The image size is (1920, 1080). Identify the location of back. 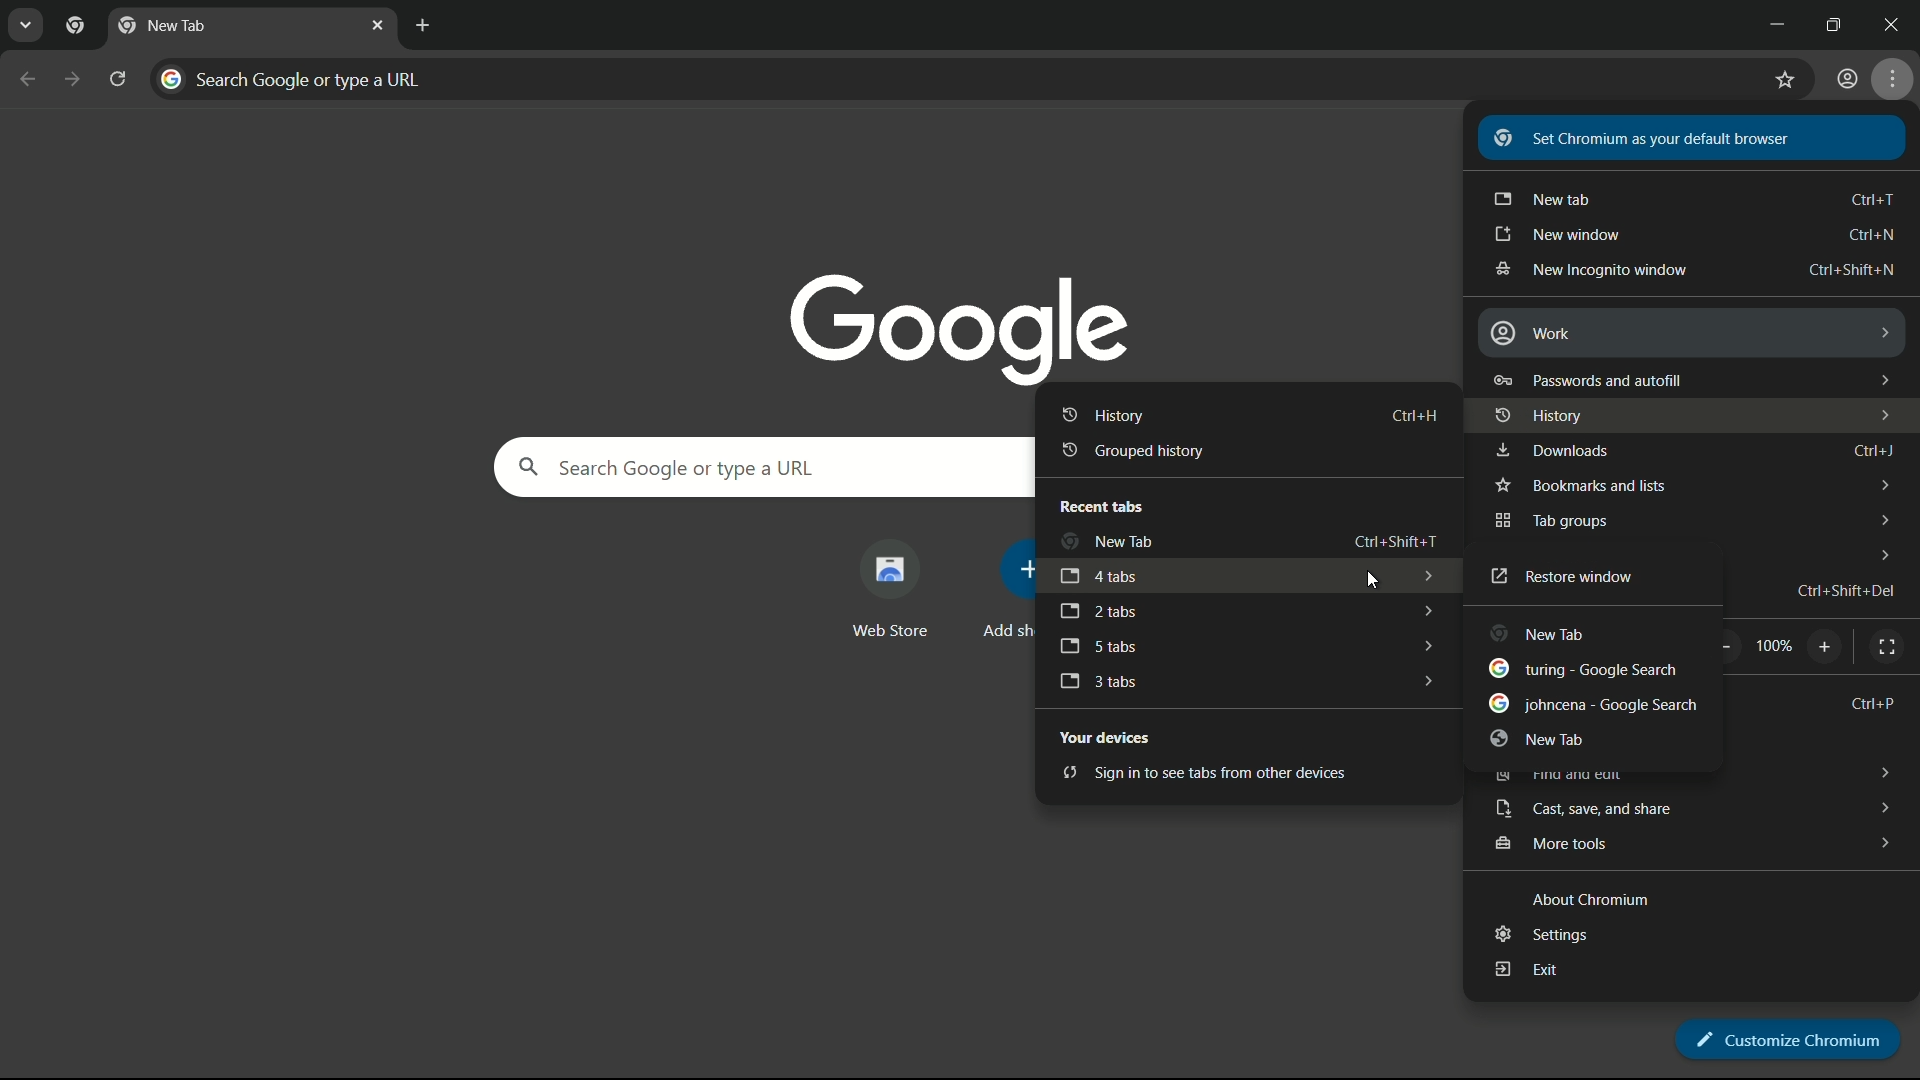
(29, 79).